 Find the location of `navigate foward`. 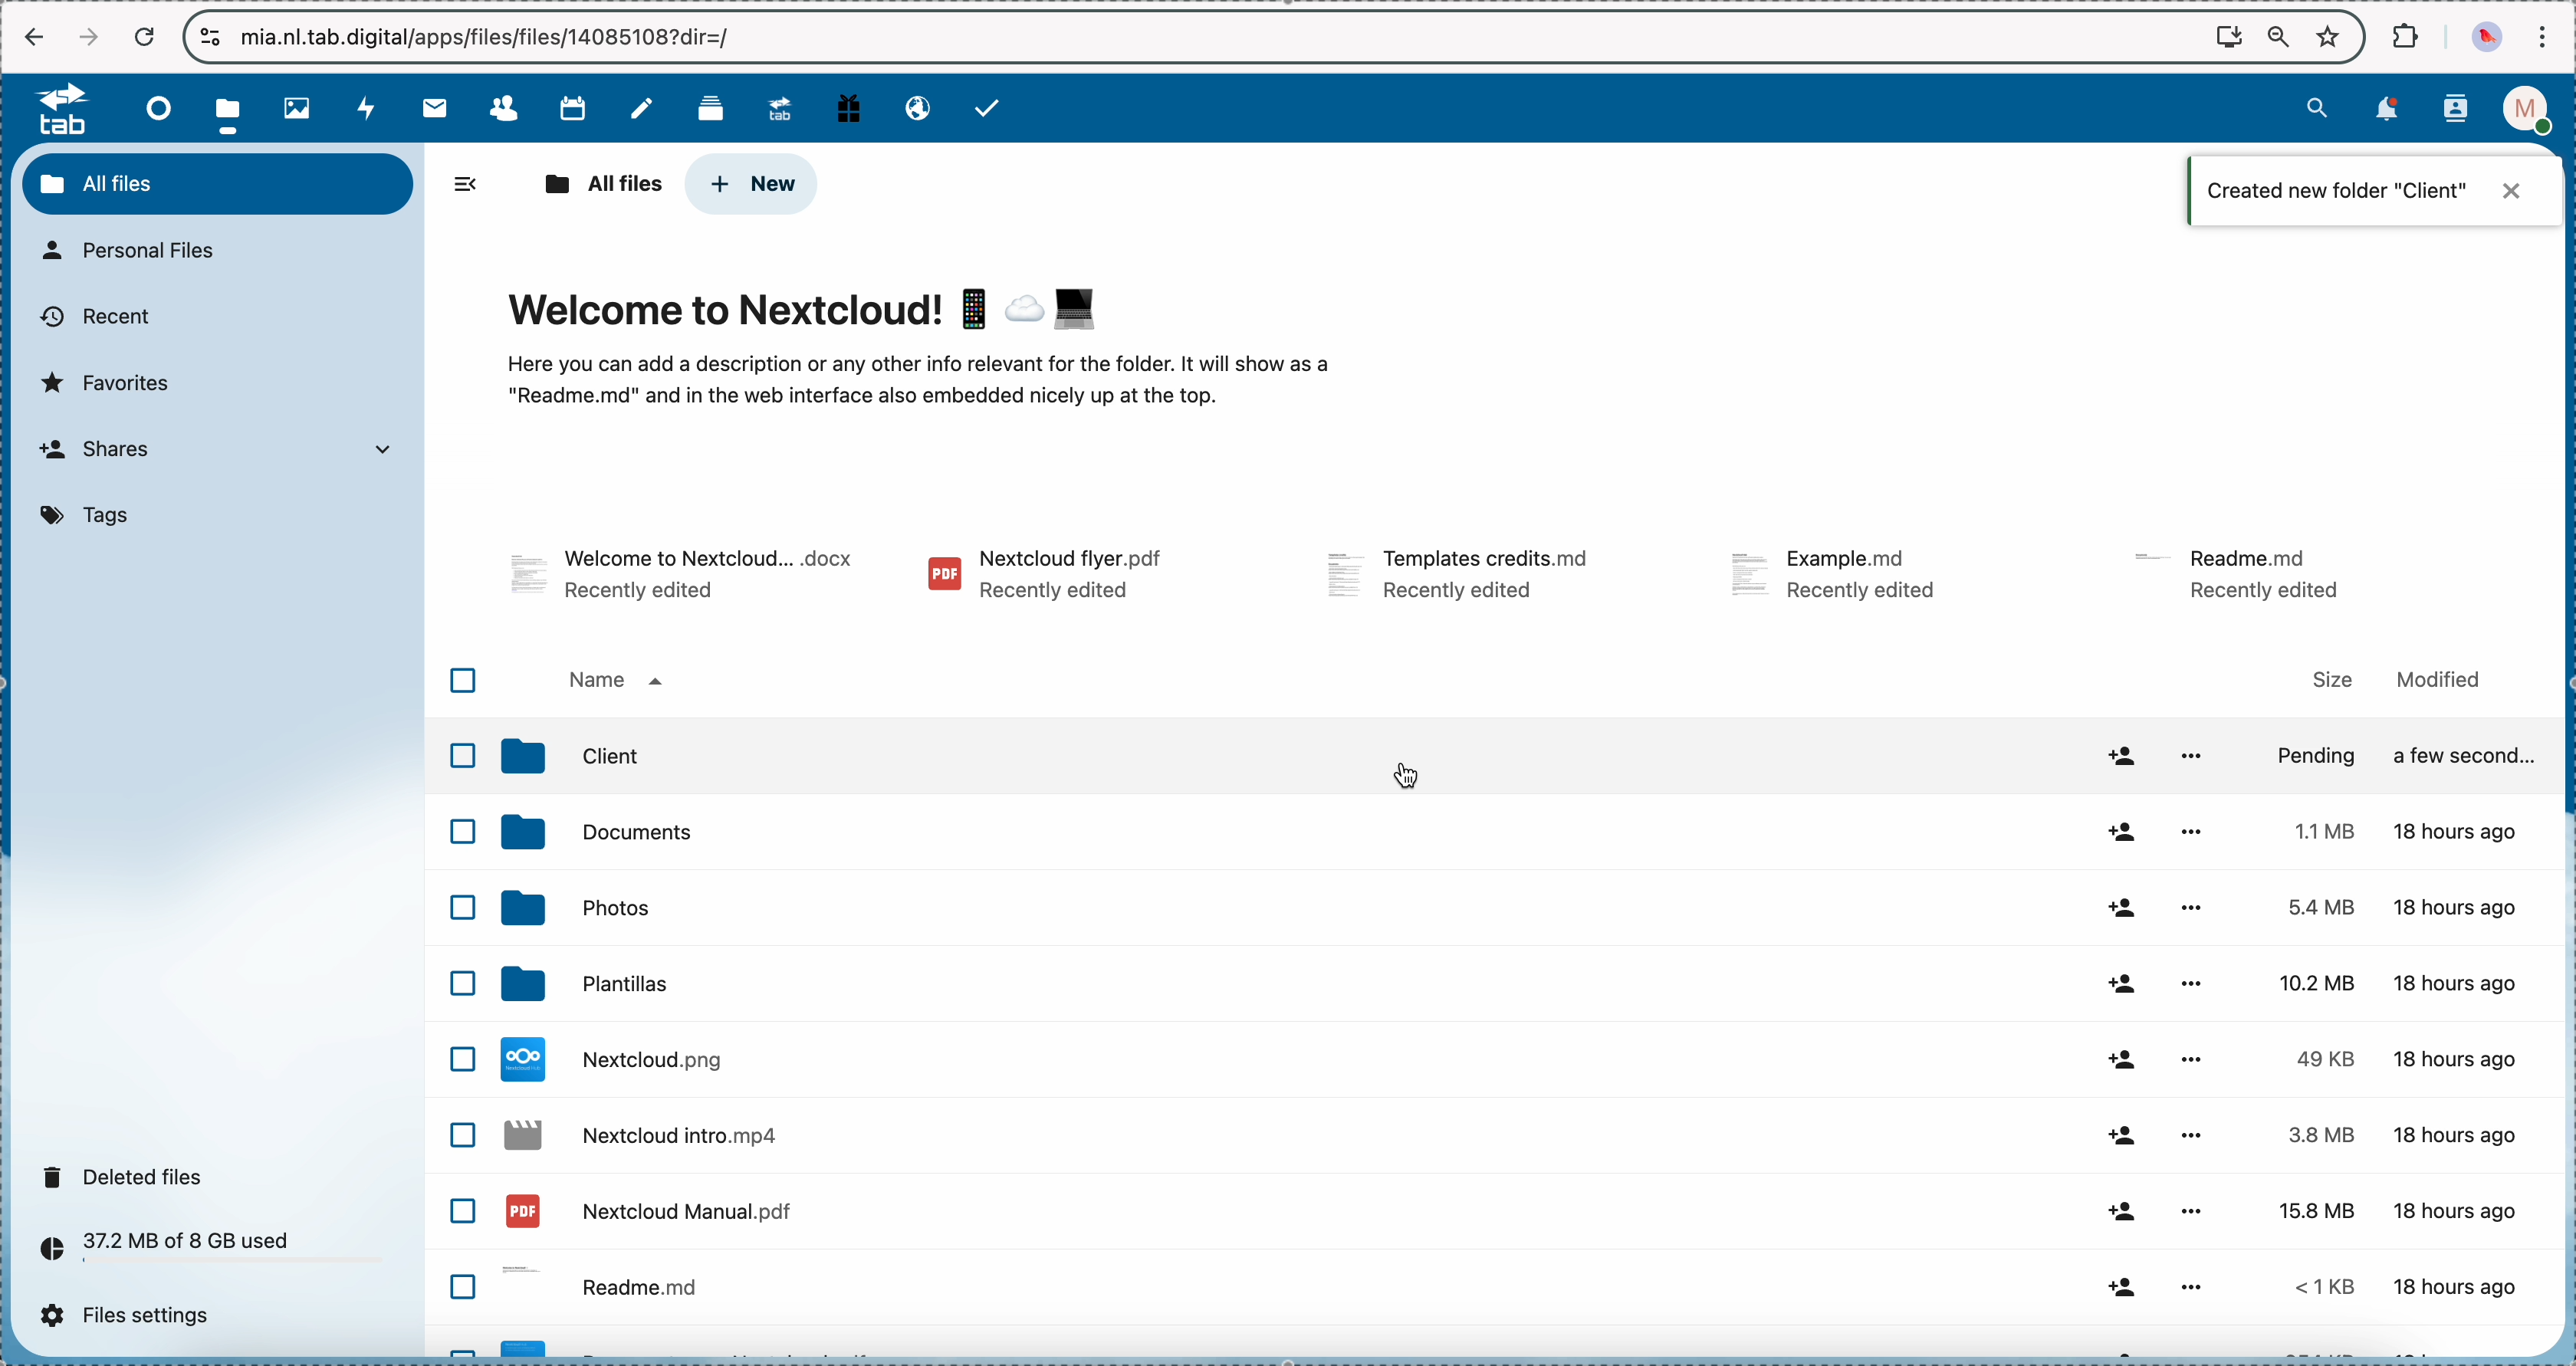

navigate foward is located at coordinates (88, 37).